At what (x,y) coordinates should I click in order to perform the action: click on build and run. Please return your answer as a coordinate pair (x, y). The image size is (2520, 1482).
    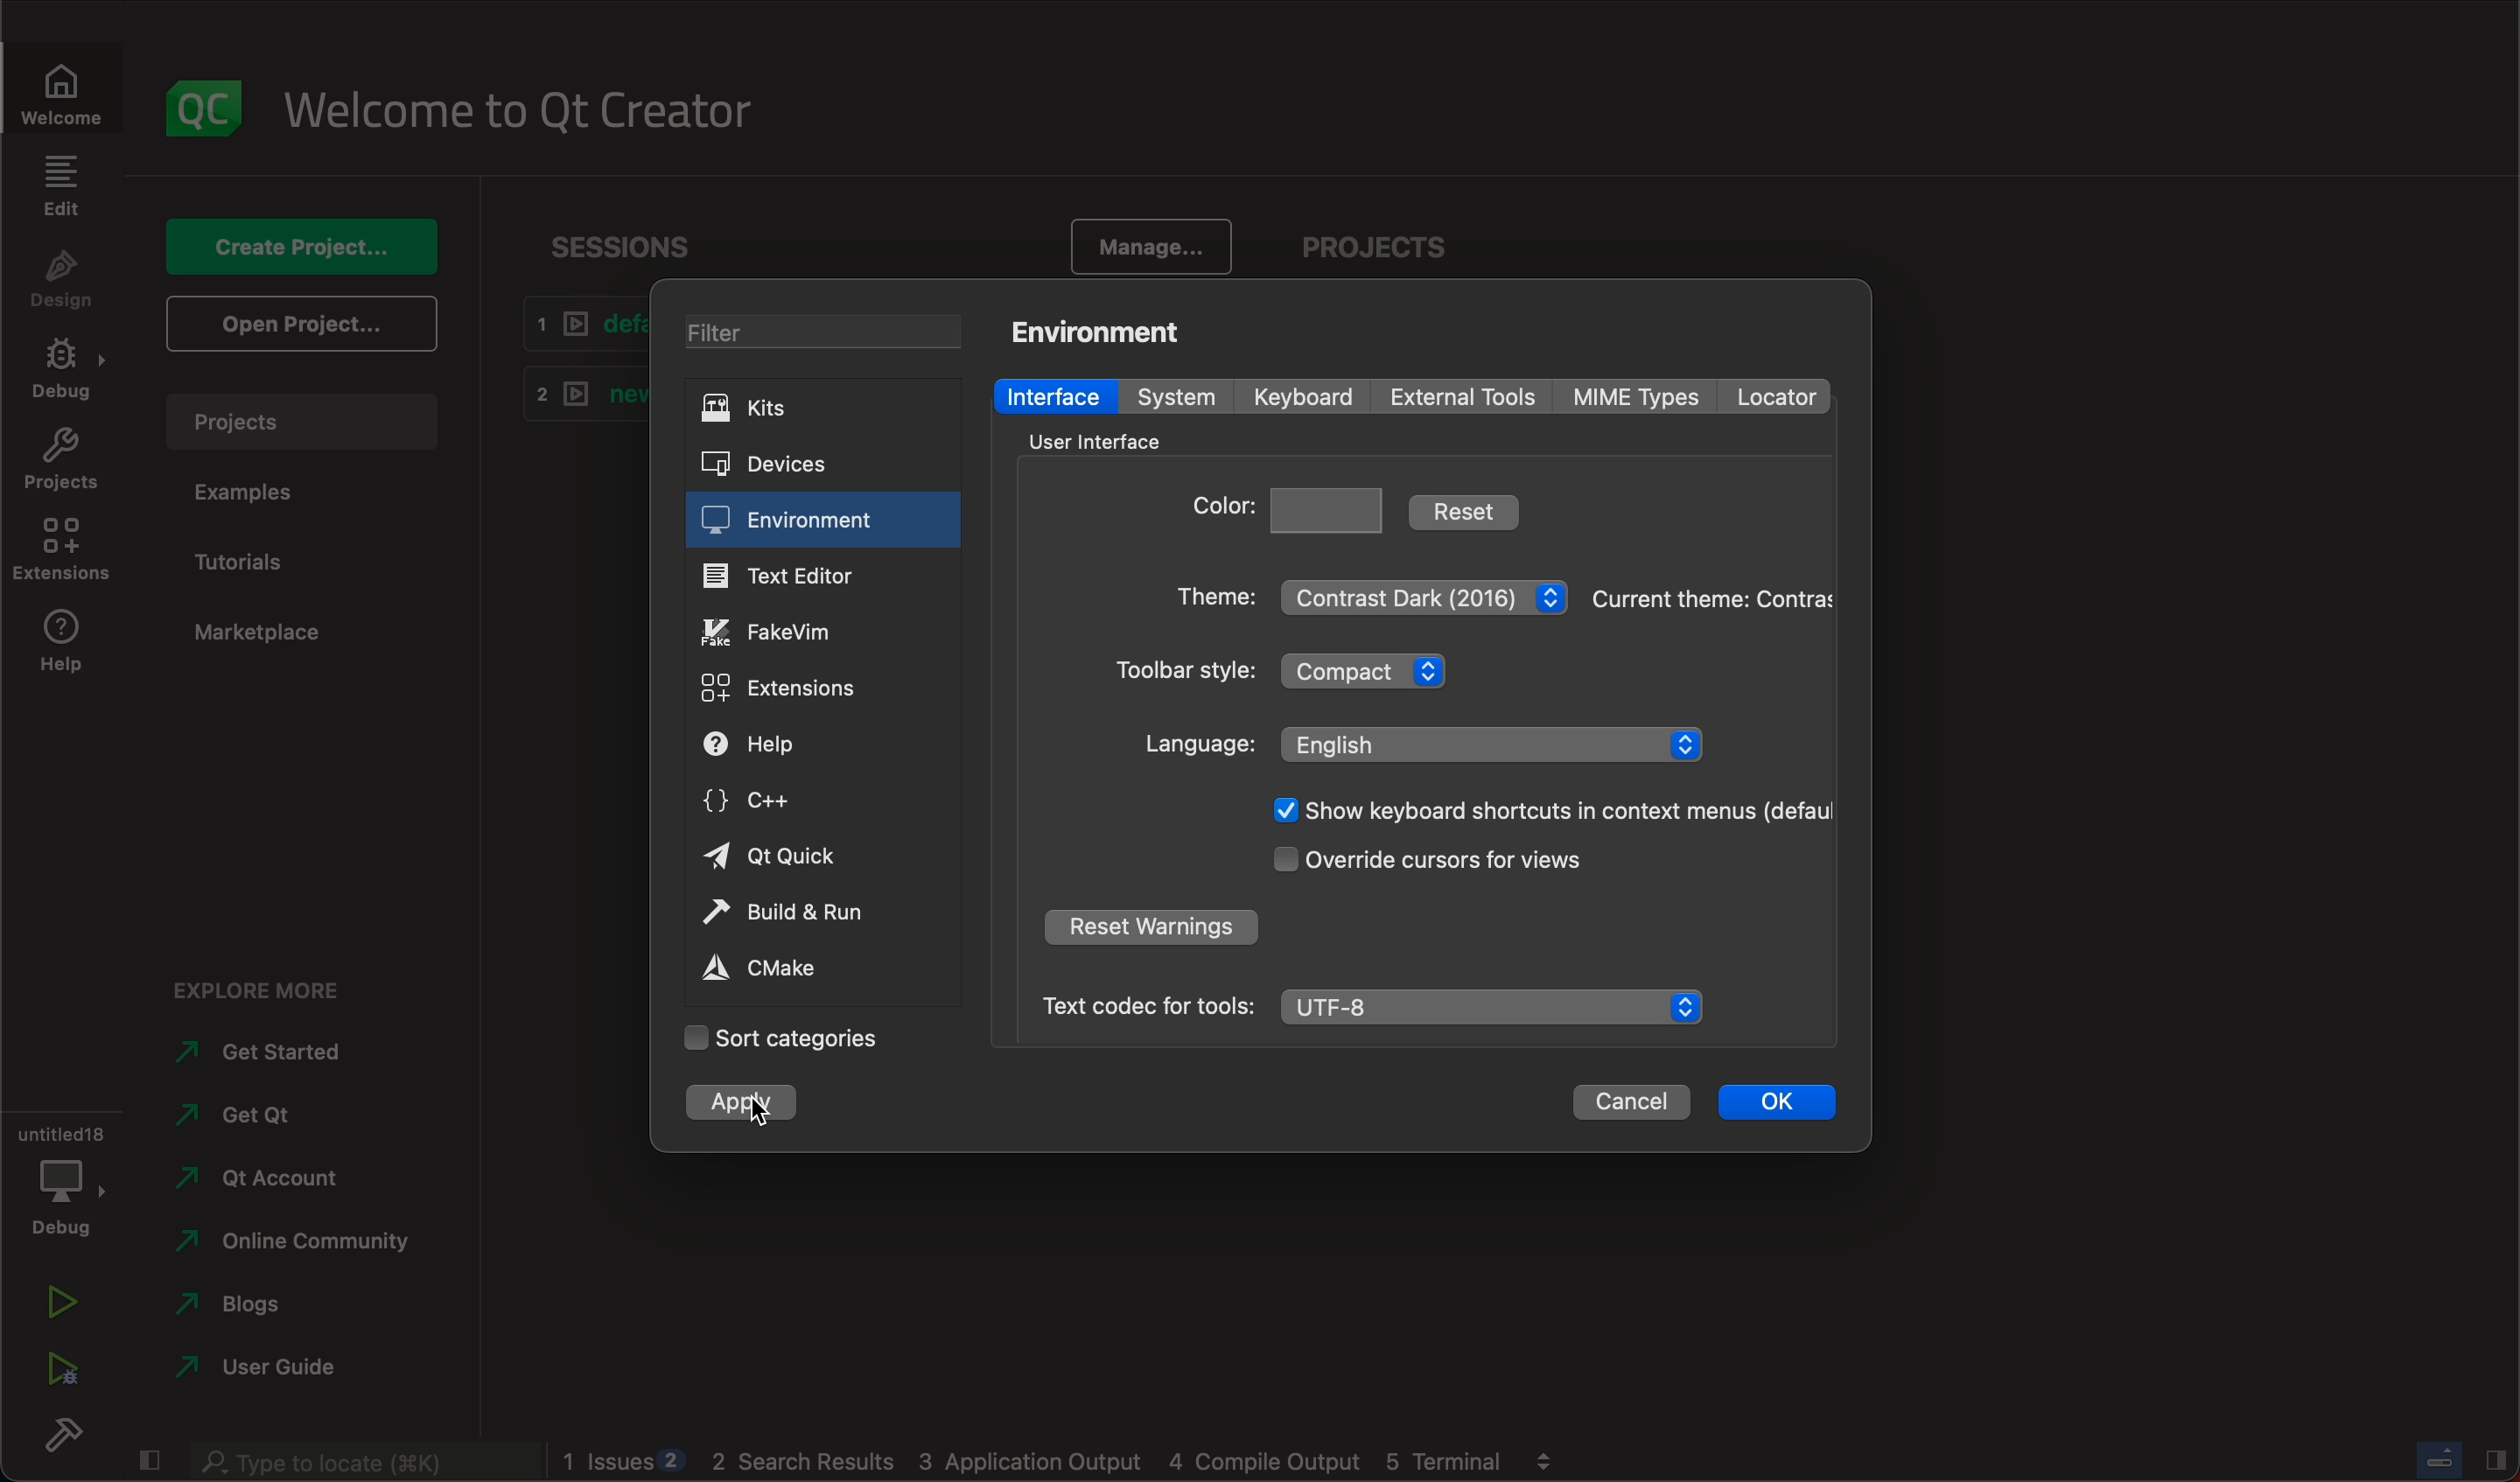
    Looking at the image, I should click on (814, 916).